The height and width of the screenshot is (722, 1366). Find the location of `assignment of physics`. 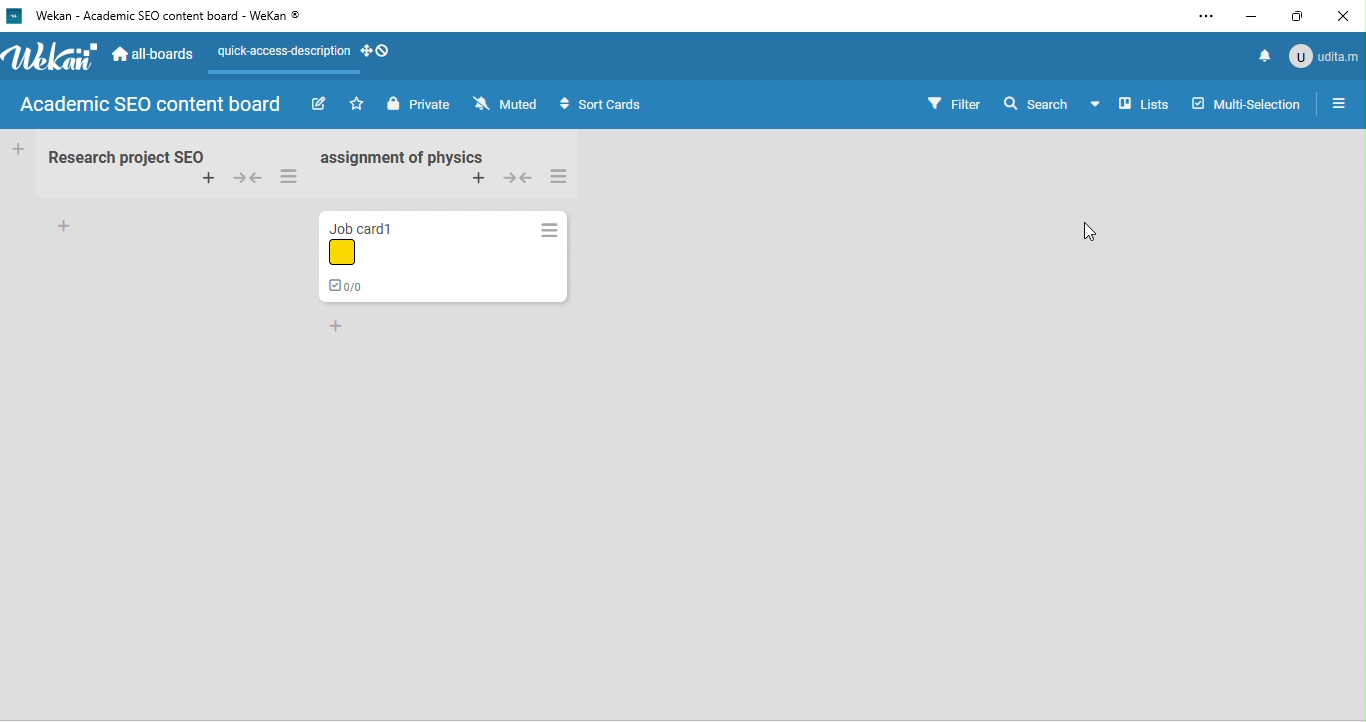

assignment of physics is located at coordinates (401, 157).